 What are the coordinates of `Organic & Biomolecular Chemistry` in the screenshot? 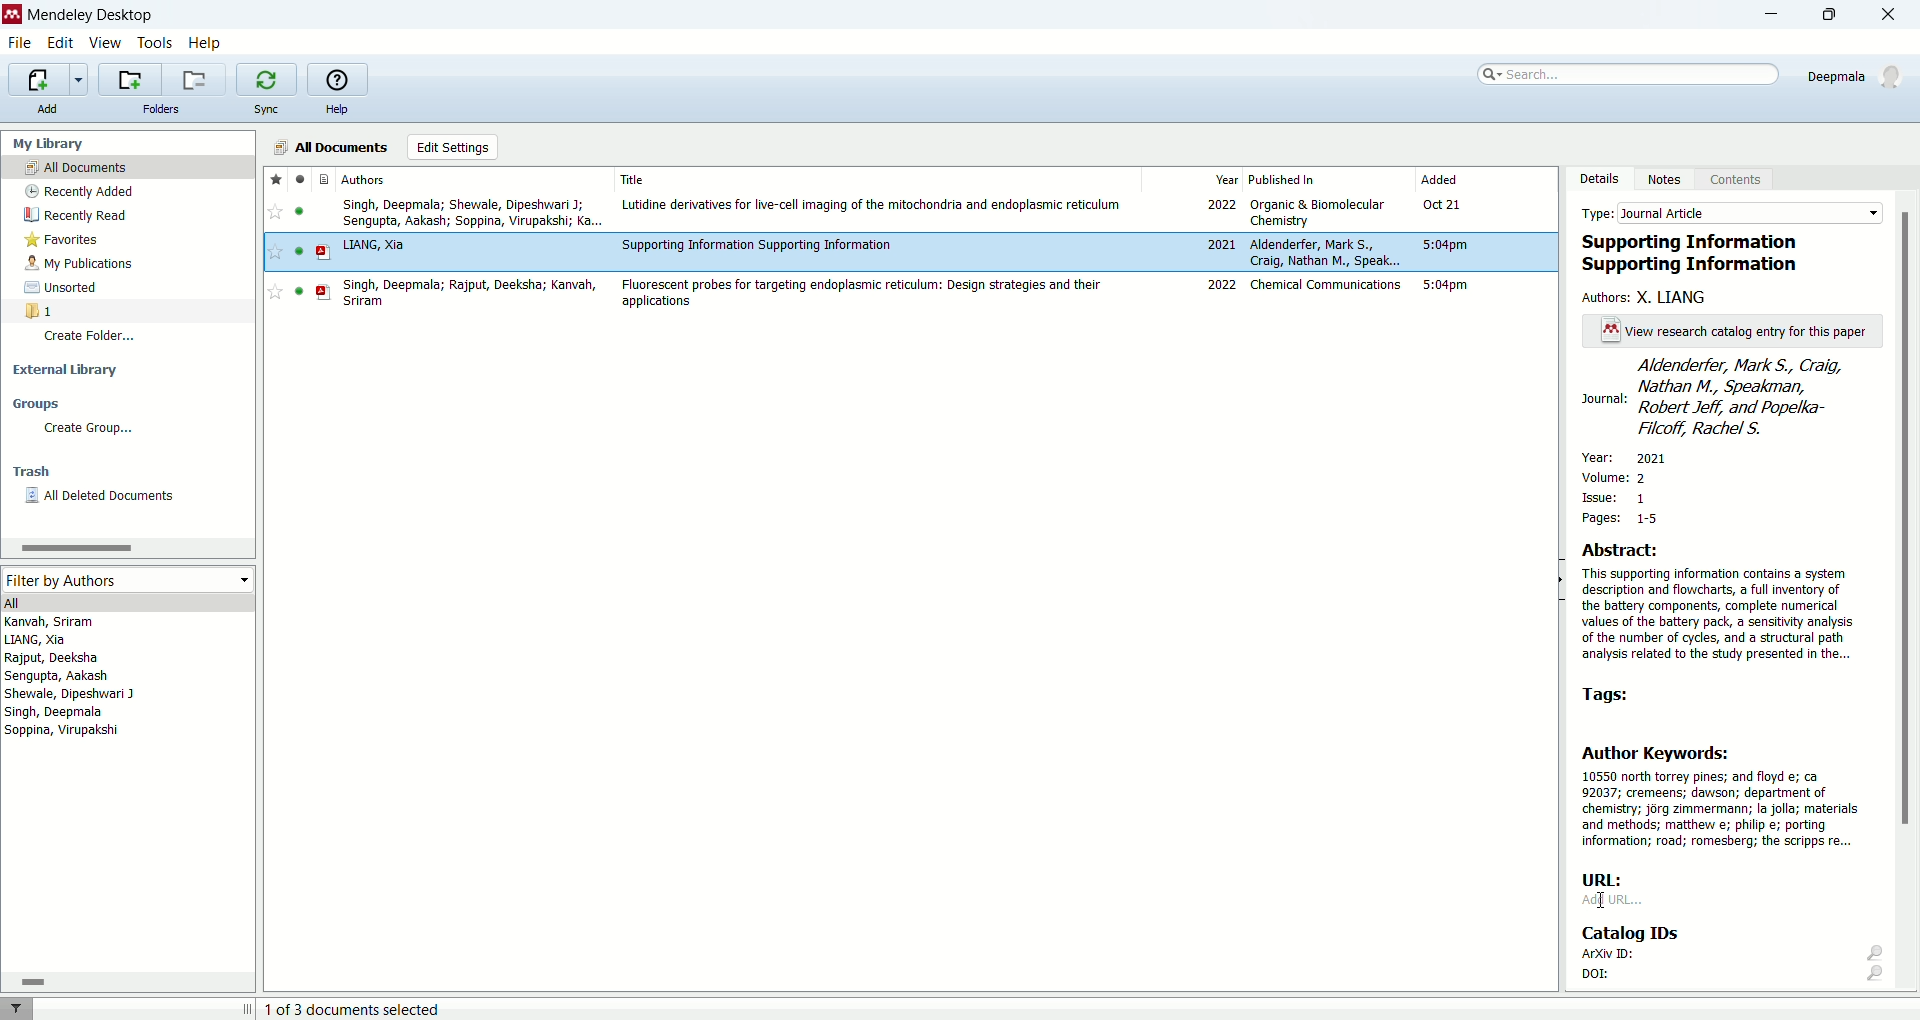 It's located at (1318, 213).